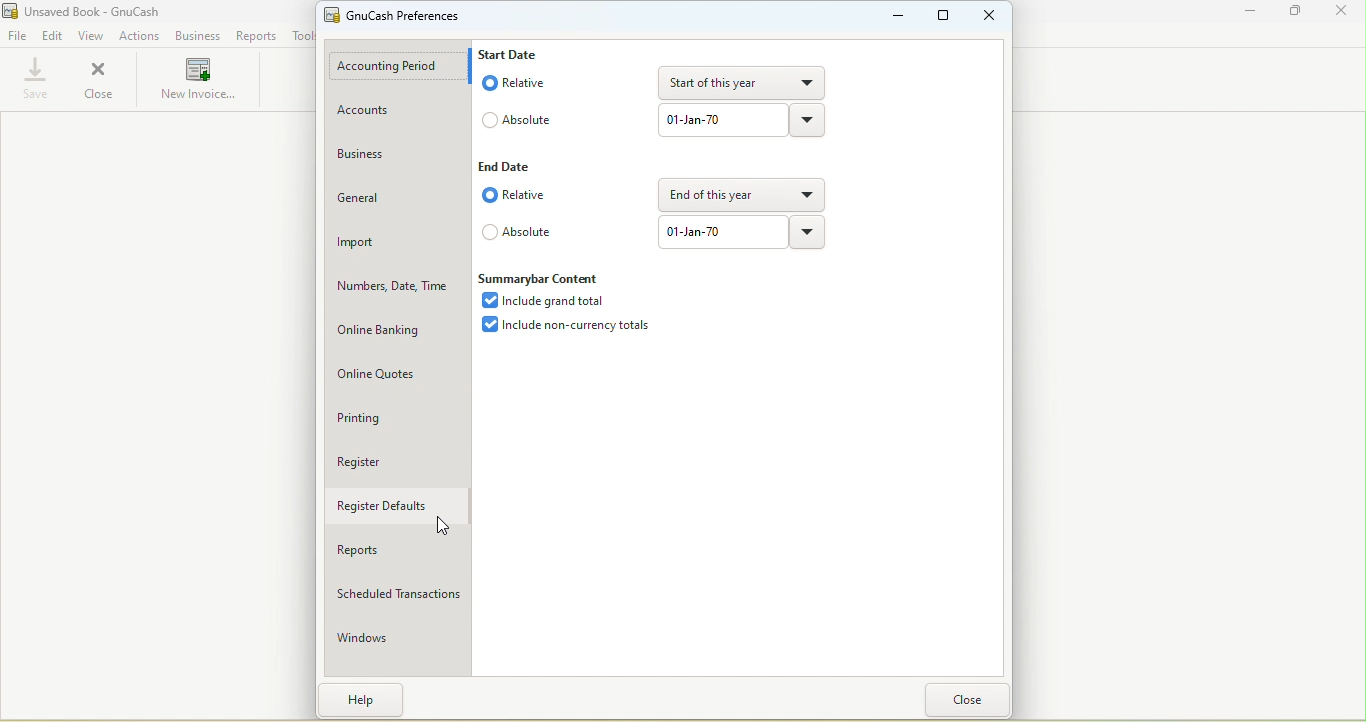  What do you see at coordinates (530, 124) in the screenshot?
I see `Absolute` at bounding box center [530, 124].